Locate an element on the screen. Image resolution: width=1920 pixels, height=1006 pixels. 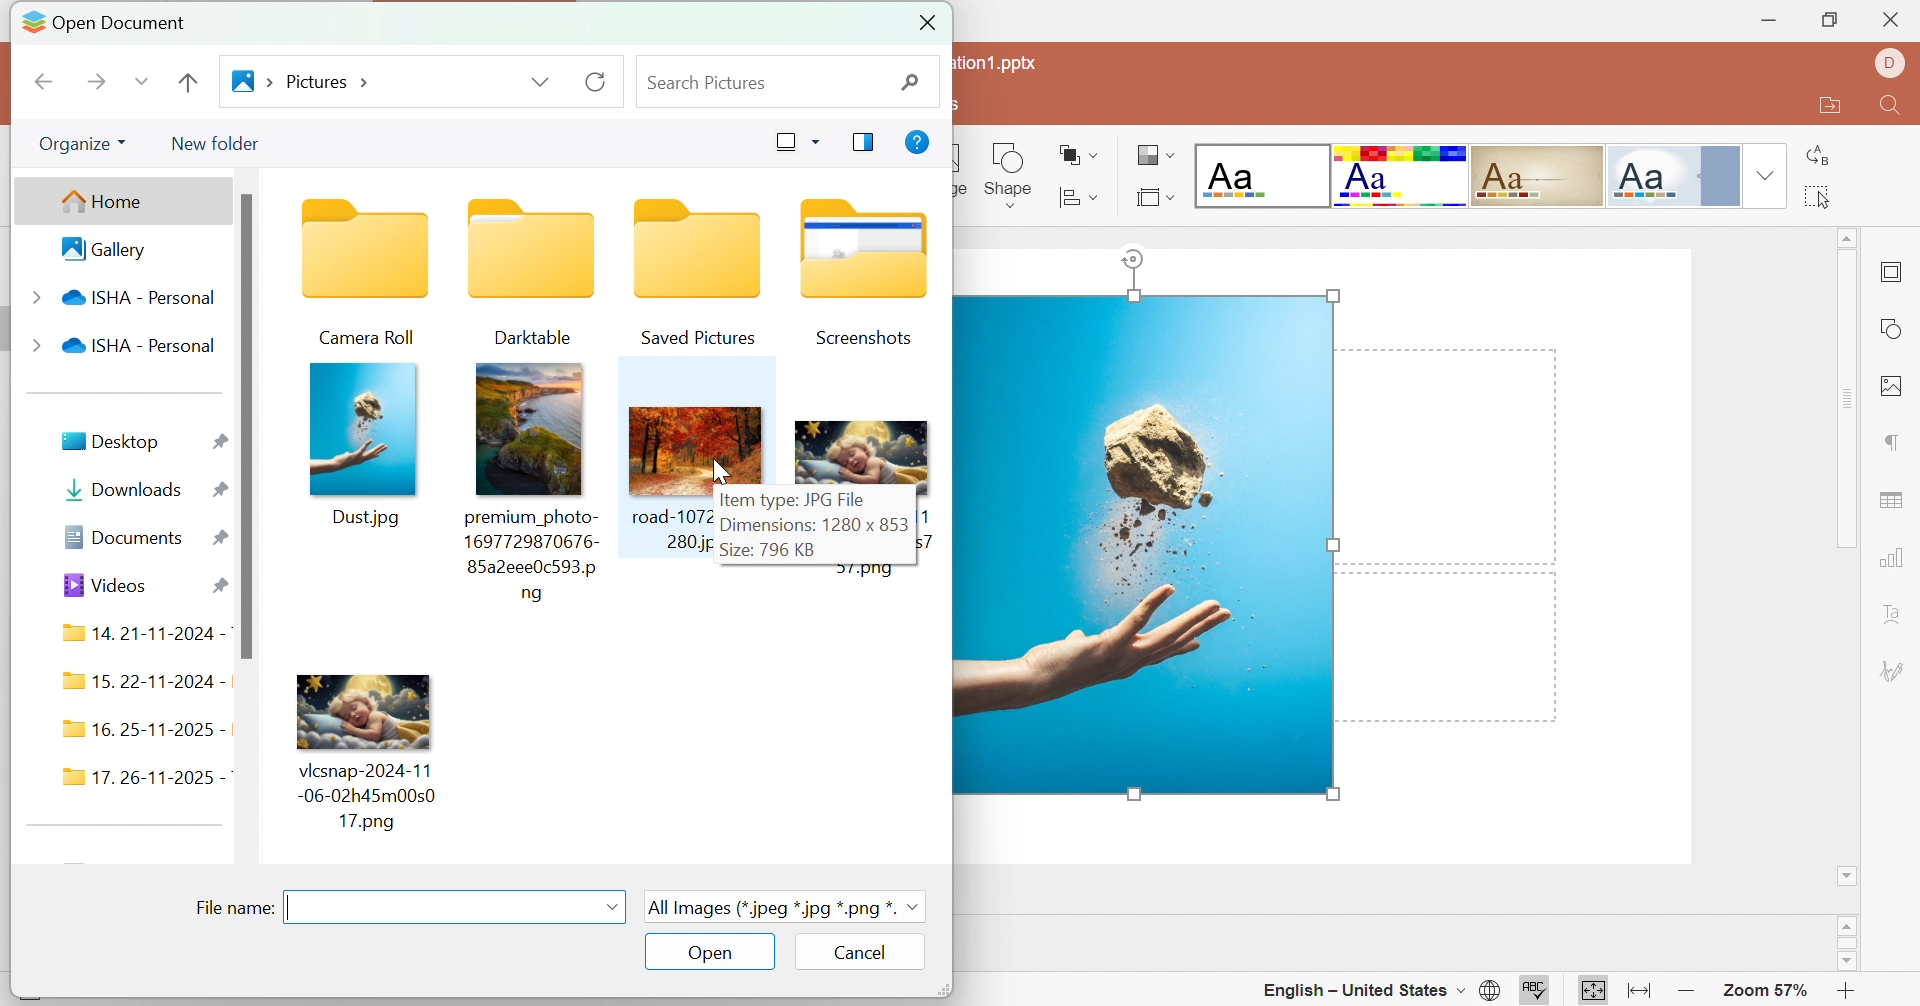
table settings is located at coordinates (1895, 501).